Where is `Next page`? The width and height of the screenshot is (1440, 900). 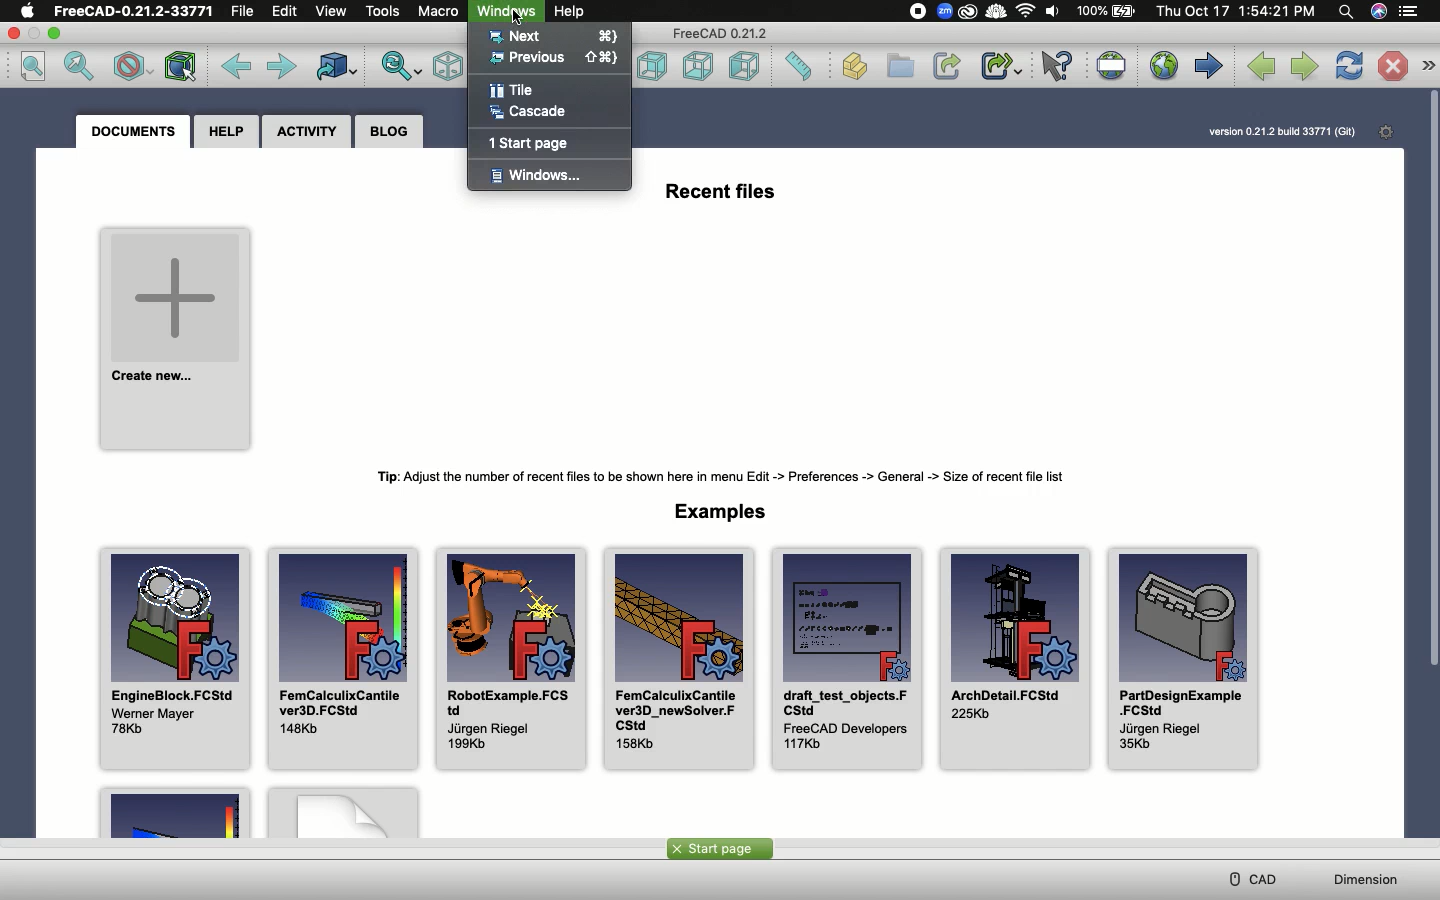
Next page is located at coordinates (1305, 66).